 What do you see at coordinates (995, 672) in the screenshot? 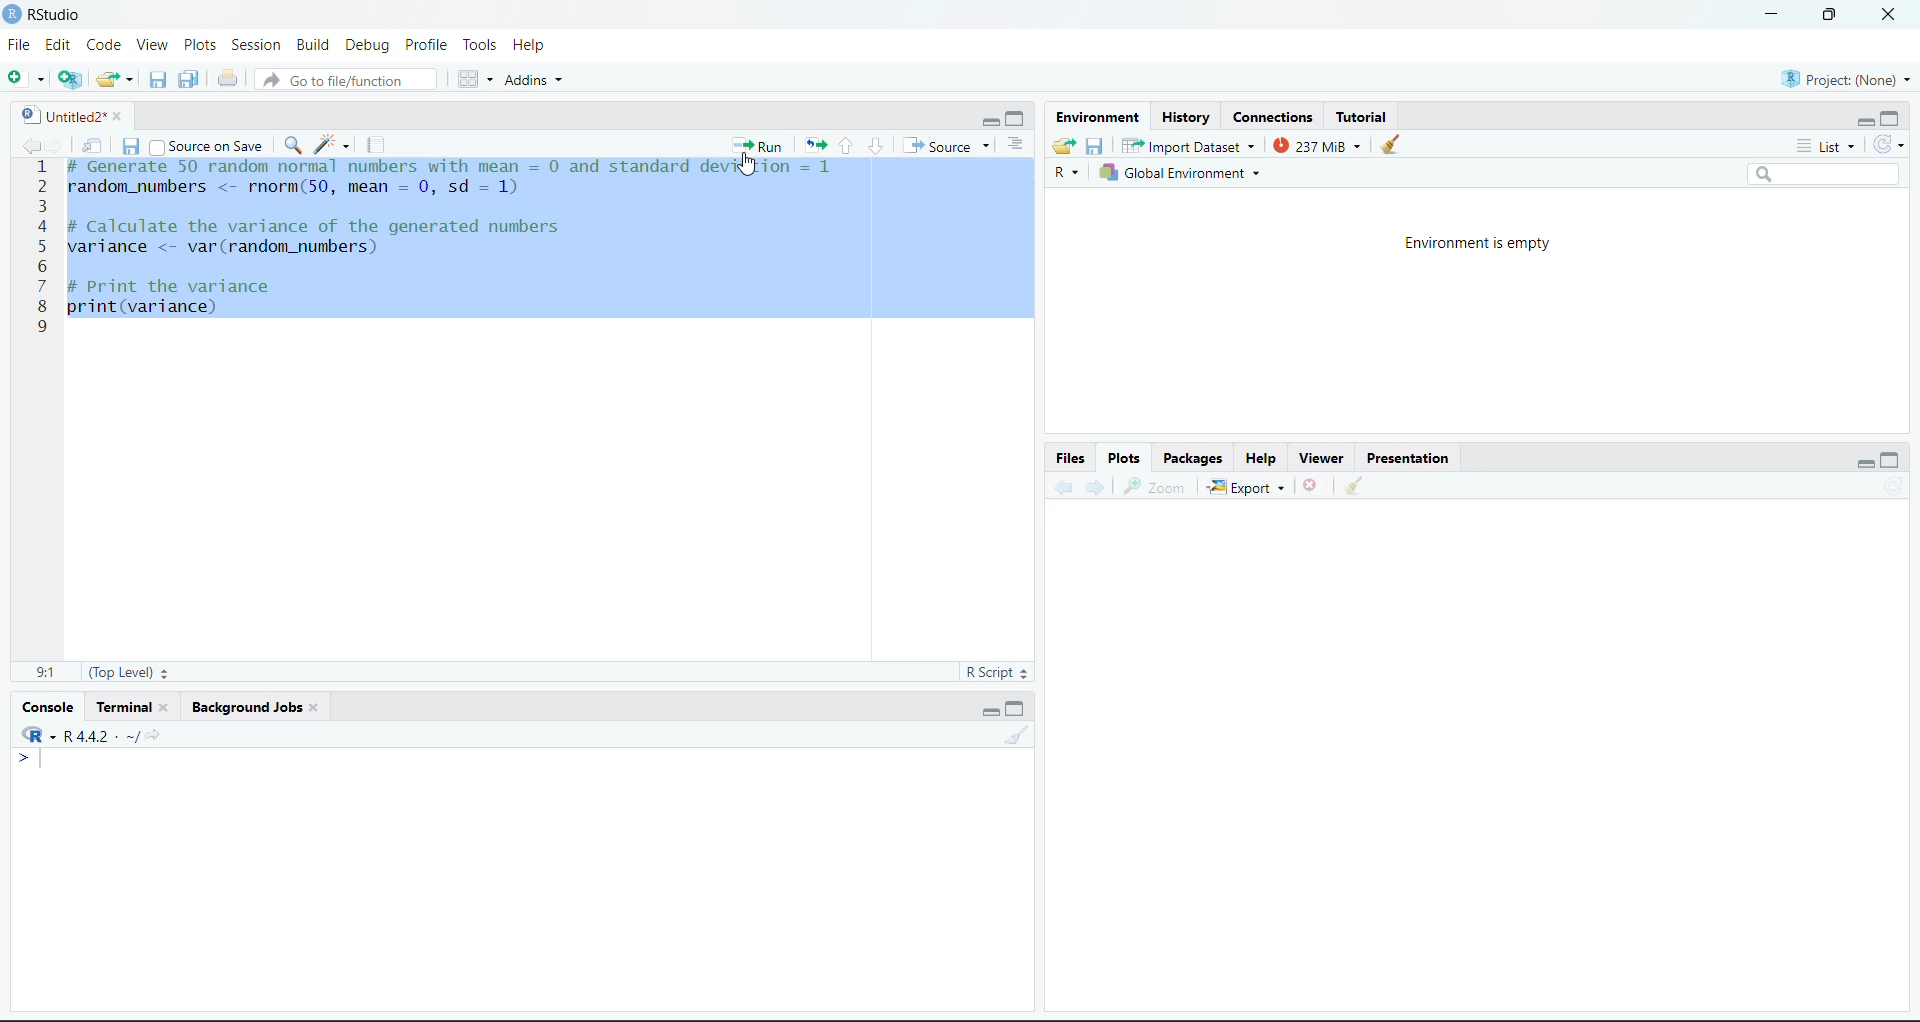
I see `R Script ` at bounding box center [995, 672].